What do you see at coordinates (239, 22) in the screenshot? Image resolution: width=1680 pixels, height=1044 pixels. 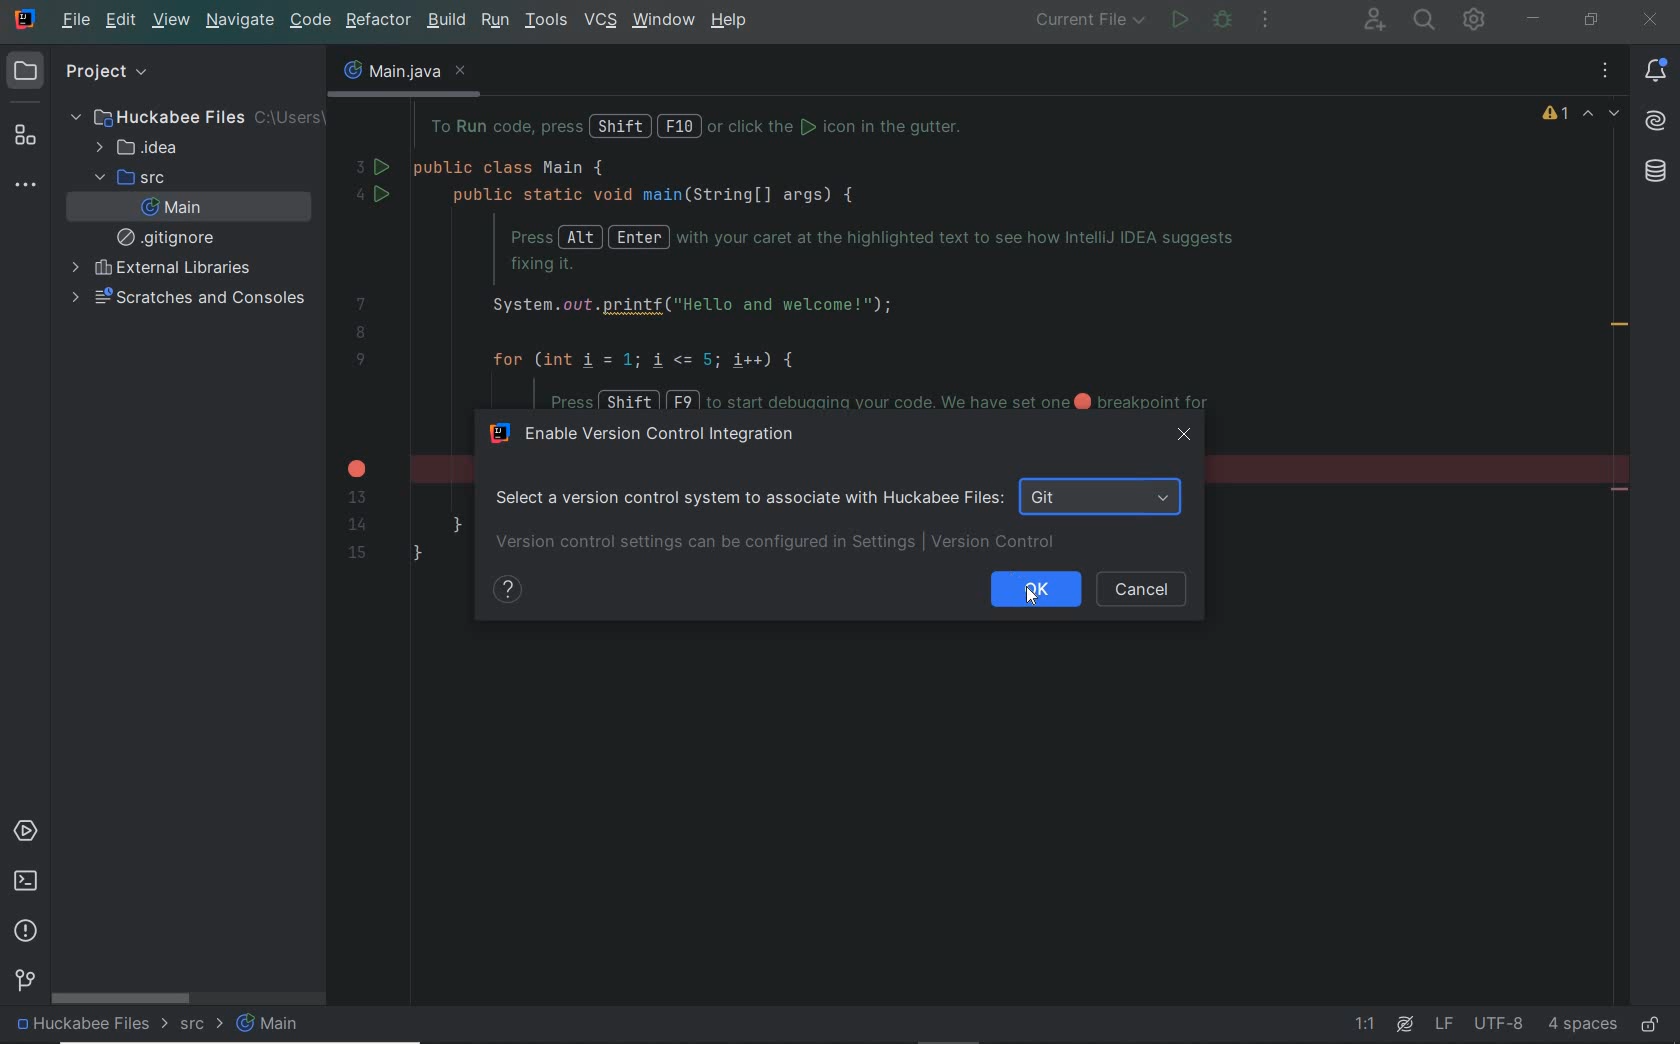 I see `navigate` at bounding box center [239, 22].